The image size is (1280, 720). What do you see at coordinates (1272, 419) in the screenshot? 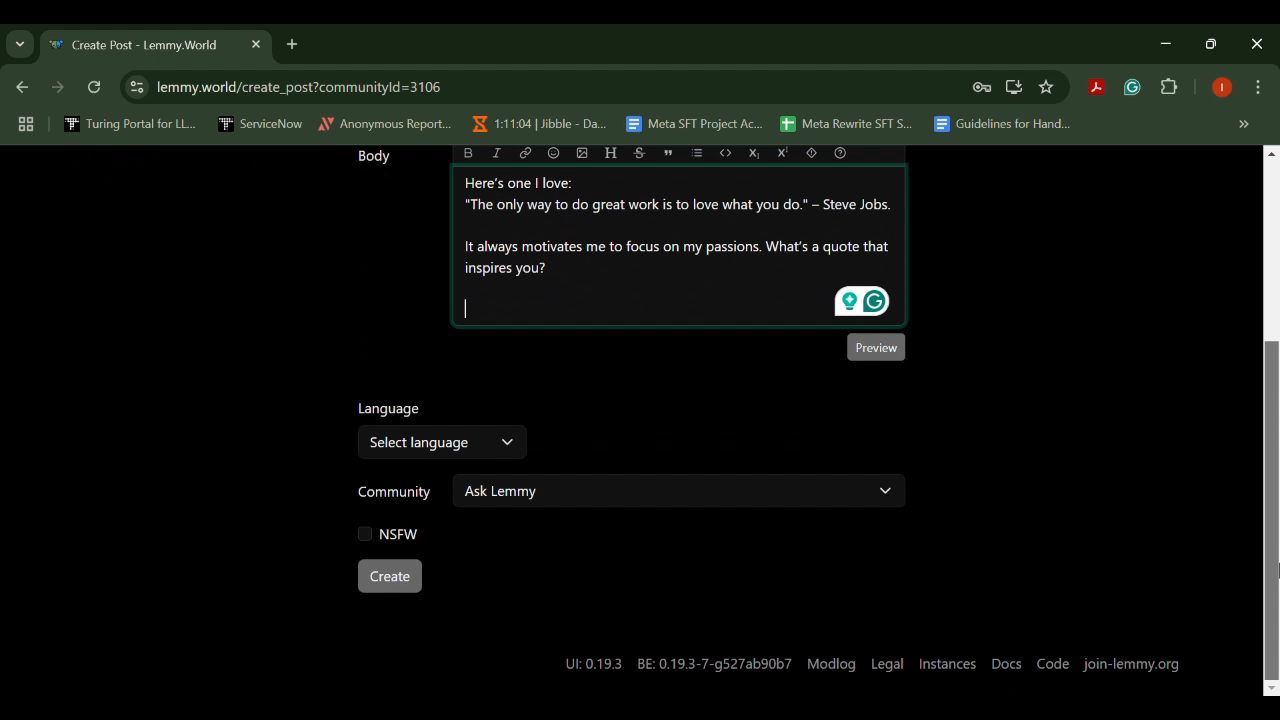
I see `Scroll Bar` at bounding box center [1272, 419].